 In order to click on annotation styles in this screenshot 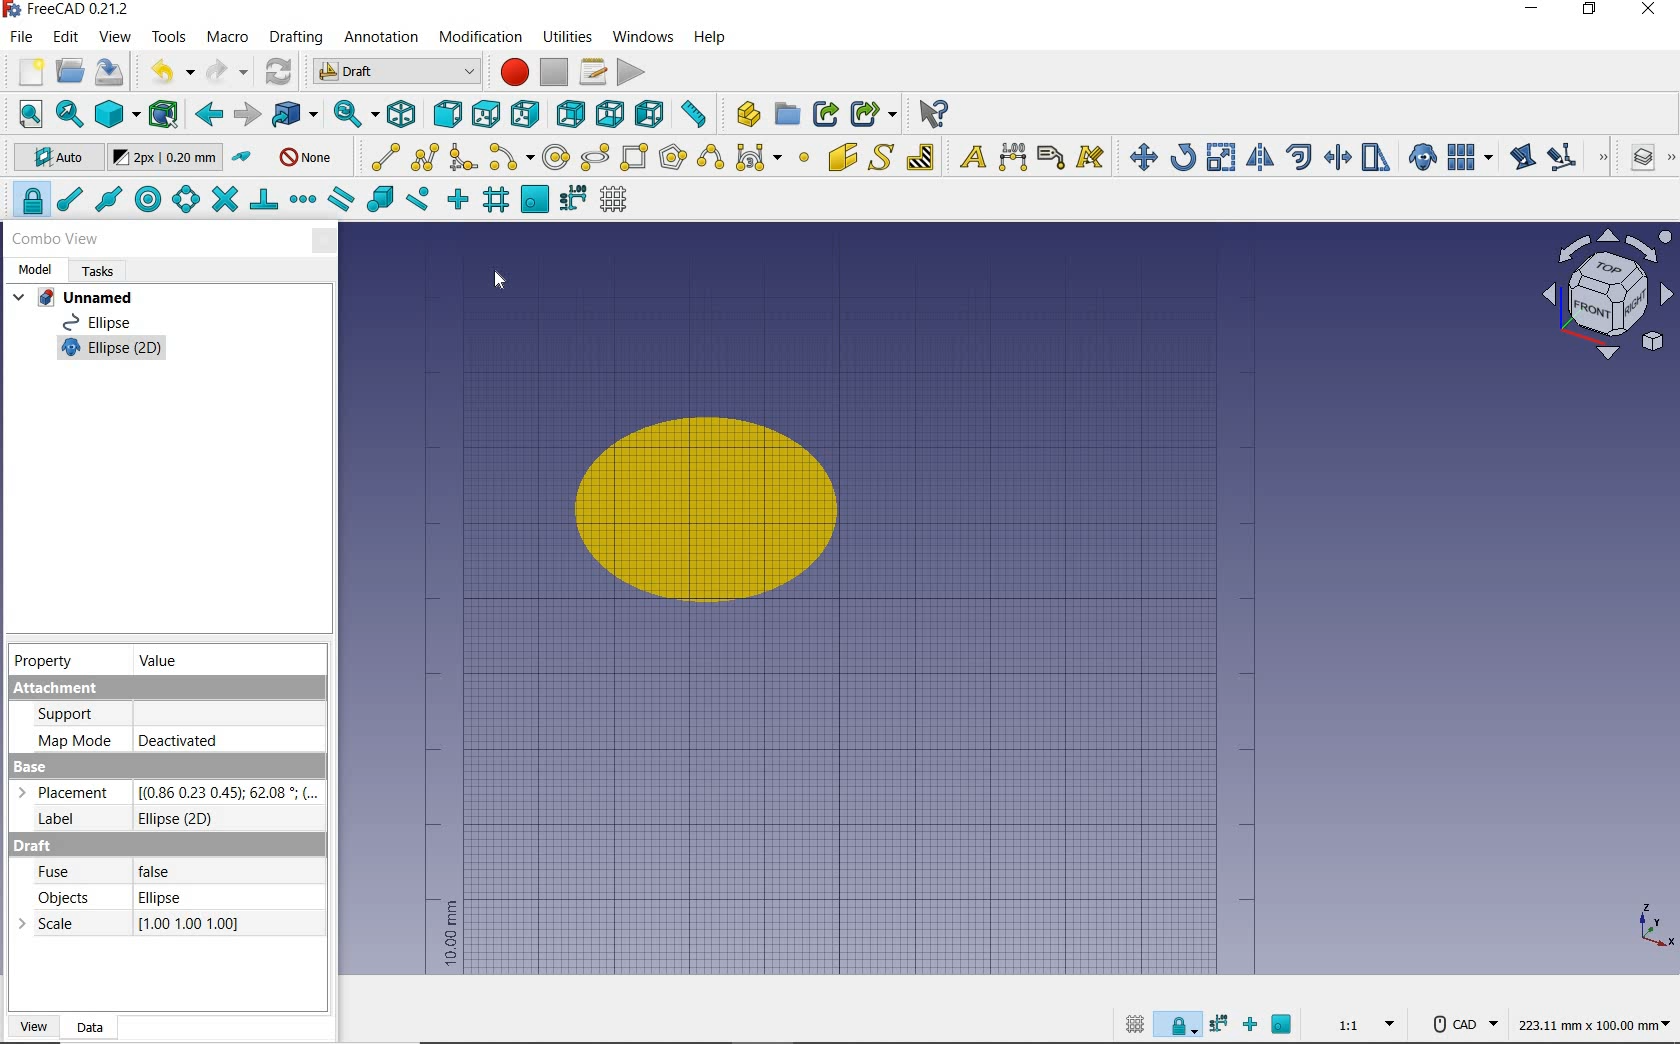, I will do `click(1092, 157)`.